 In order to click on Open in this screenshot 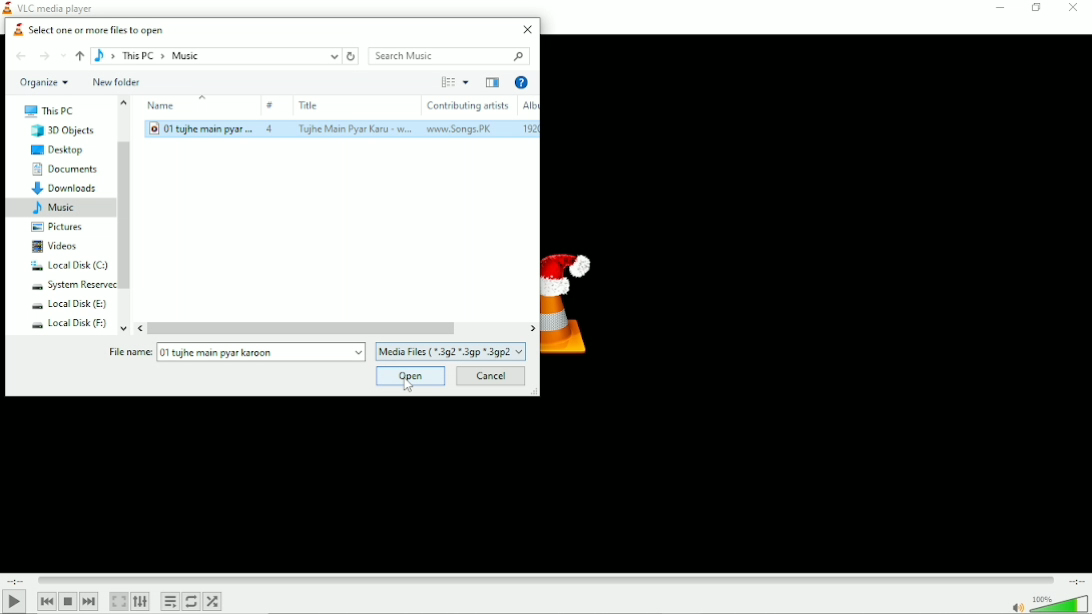, I will do `click(410, 376)`.